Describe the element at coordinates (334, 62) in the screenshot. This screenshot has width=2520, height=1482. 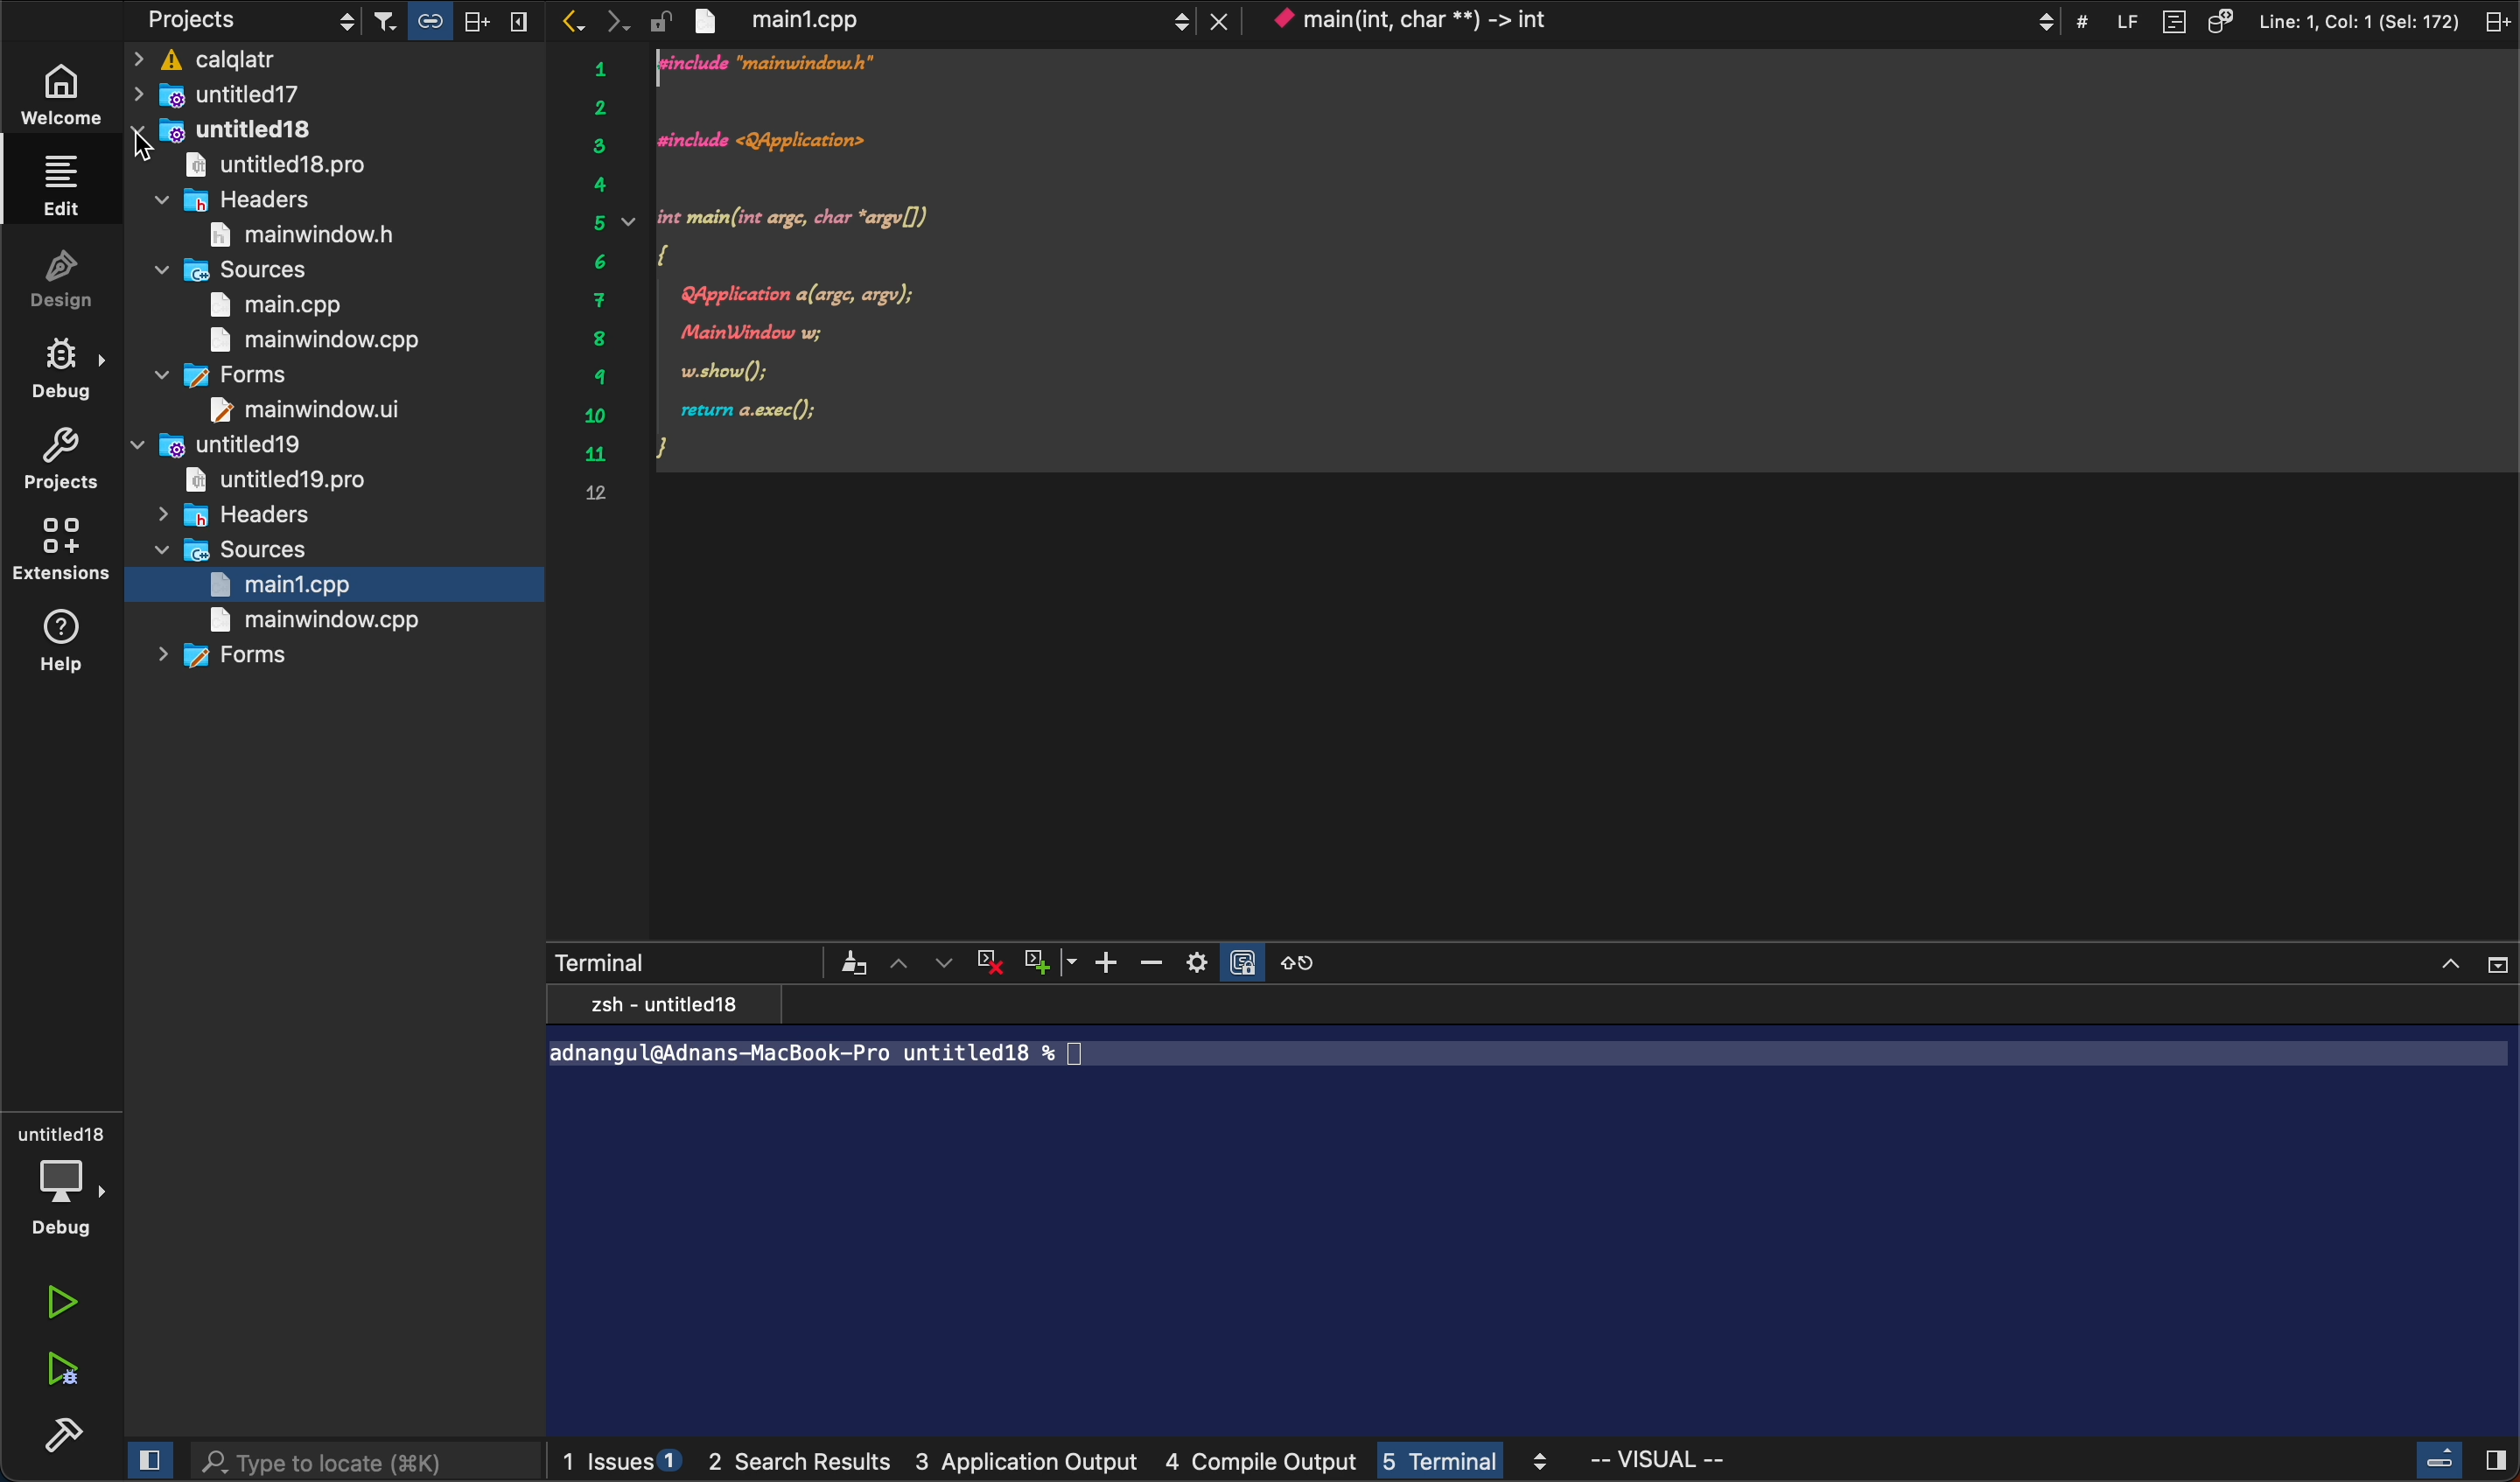
I see `calqlatr` at that location.